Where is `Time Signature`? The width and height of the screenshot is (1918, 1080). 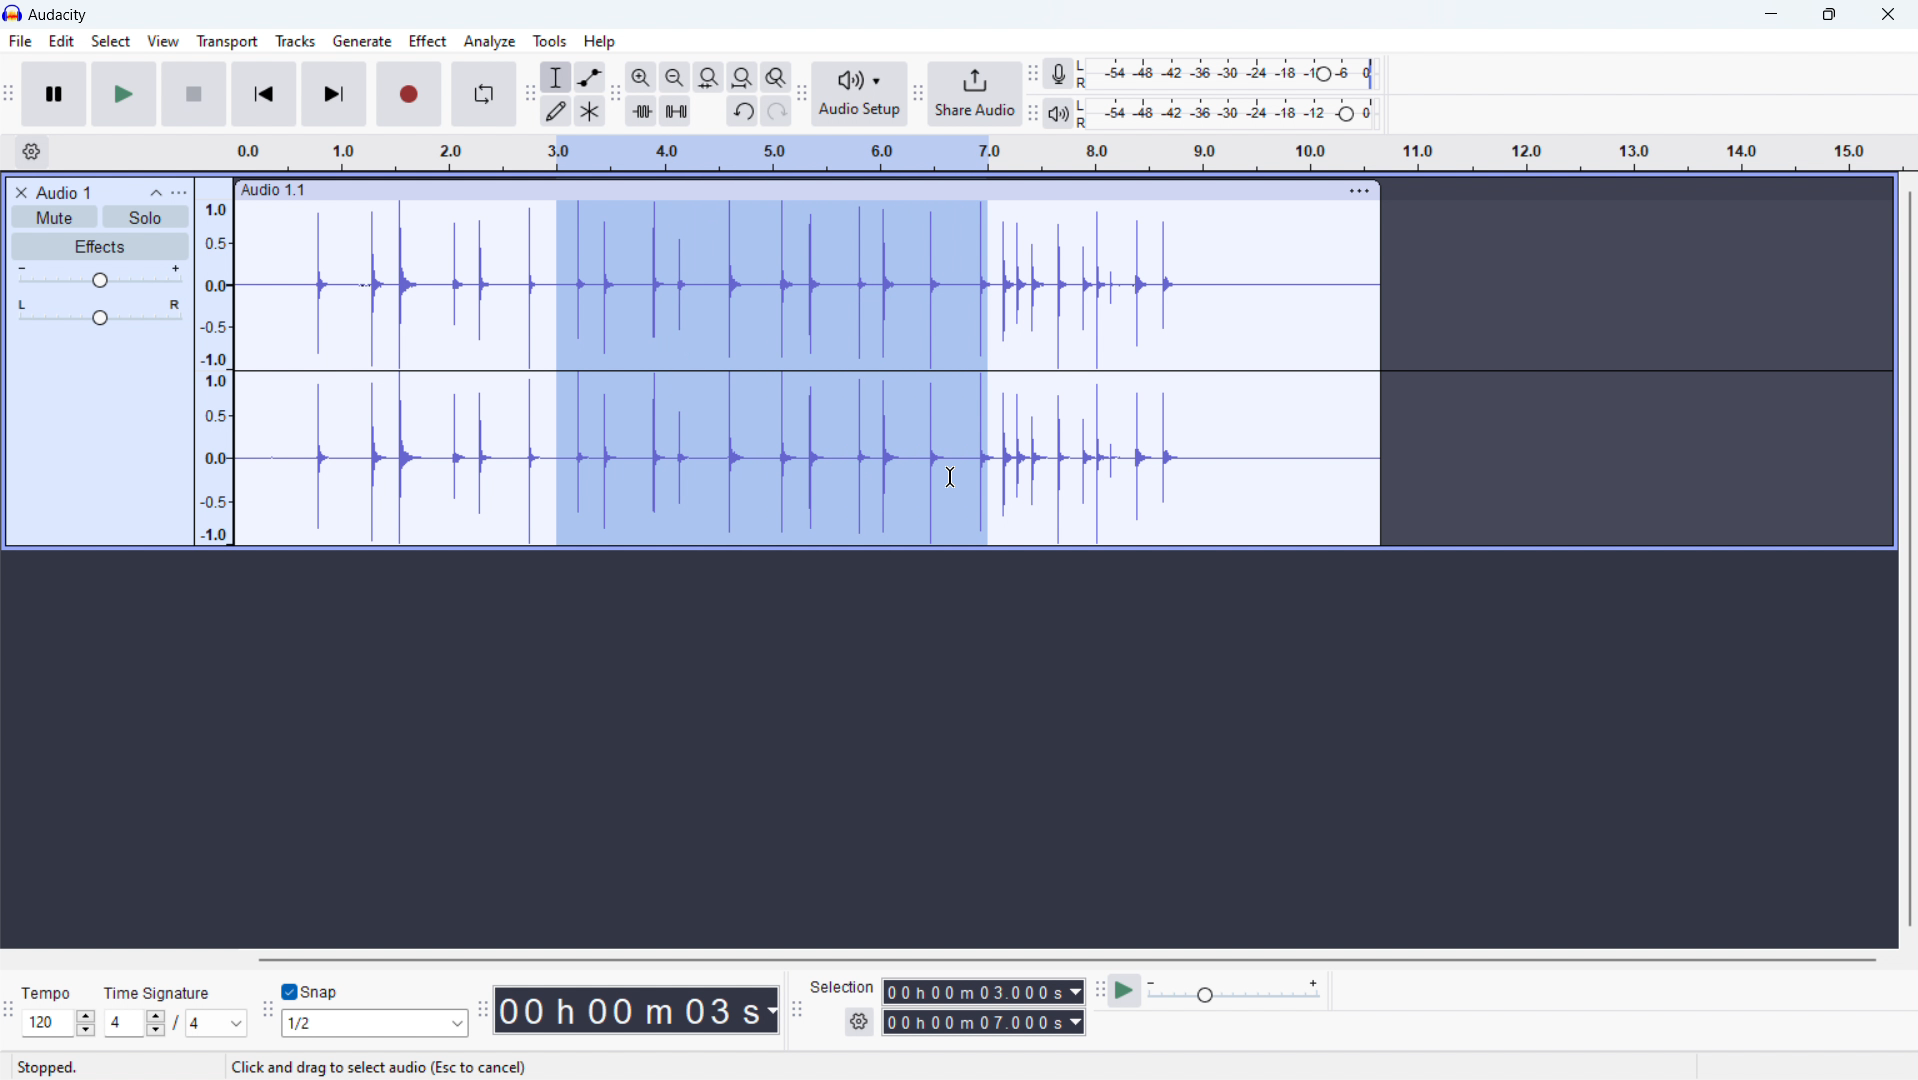 Time Signature is located at coordinates (165, 988).